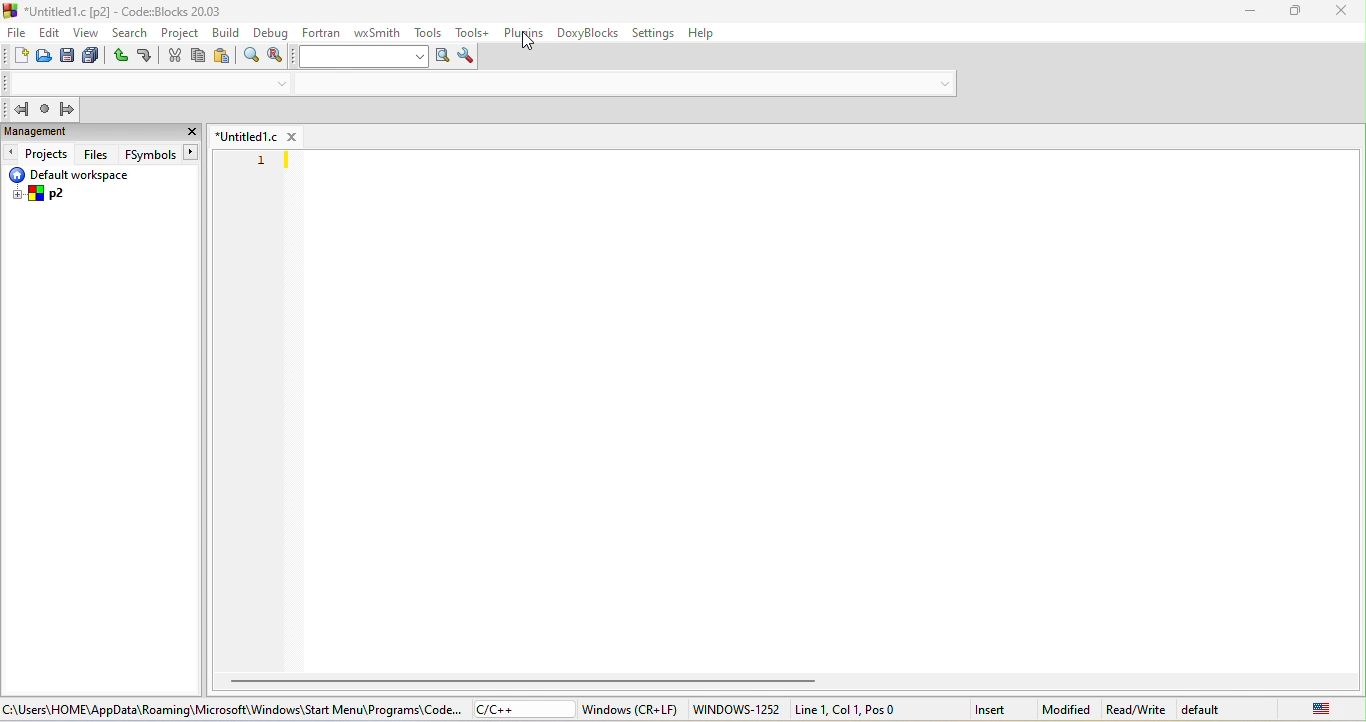 This screenshot has height=722, width=1366. I want to click on file, so click(18, 34).